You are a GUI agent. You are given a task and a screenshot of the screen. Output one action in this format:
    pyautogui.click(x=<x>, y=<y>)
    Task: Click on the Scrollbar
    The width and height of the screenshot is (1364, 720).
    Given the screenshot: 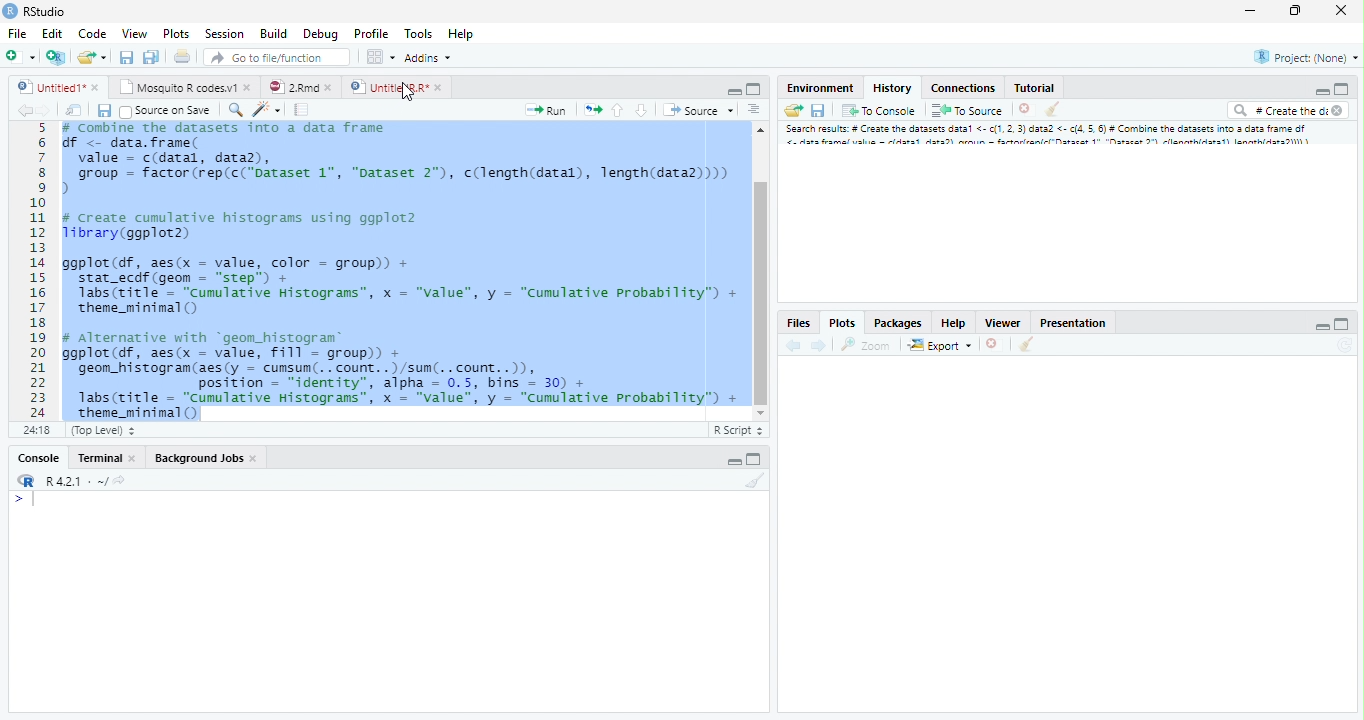 What is the action you would take?
    pyautogui.click(x=759, y=268)
    